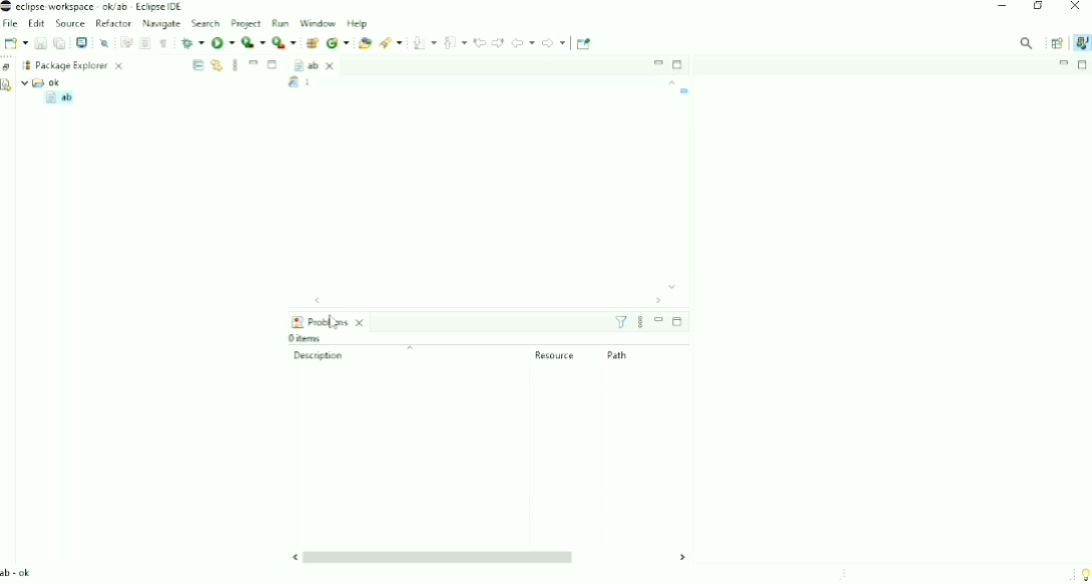  Describe the element at coordinates (686, 91) in the screenshot. I see `Task name` at that location.